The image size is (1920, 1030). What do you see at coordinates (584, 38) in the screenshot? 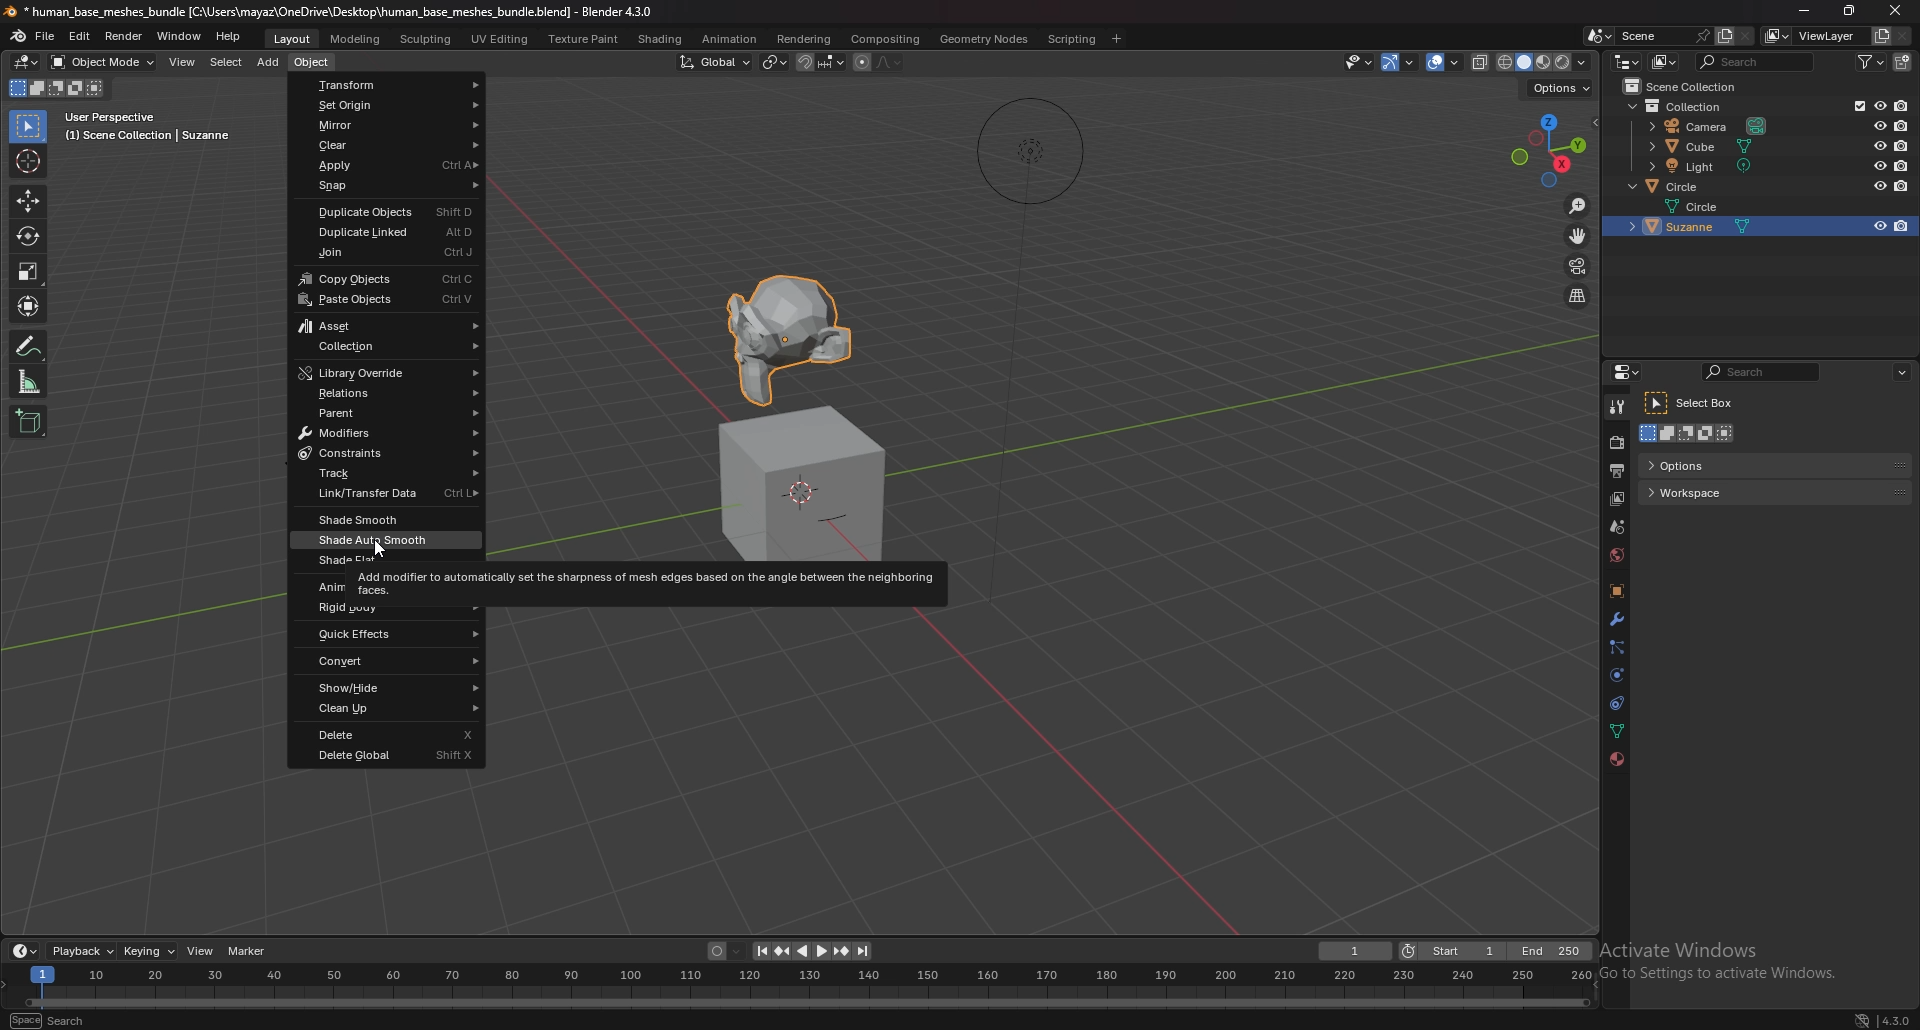
I see `texture paint` at bounding box center [584, 38].